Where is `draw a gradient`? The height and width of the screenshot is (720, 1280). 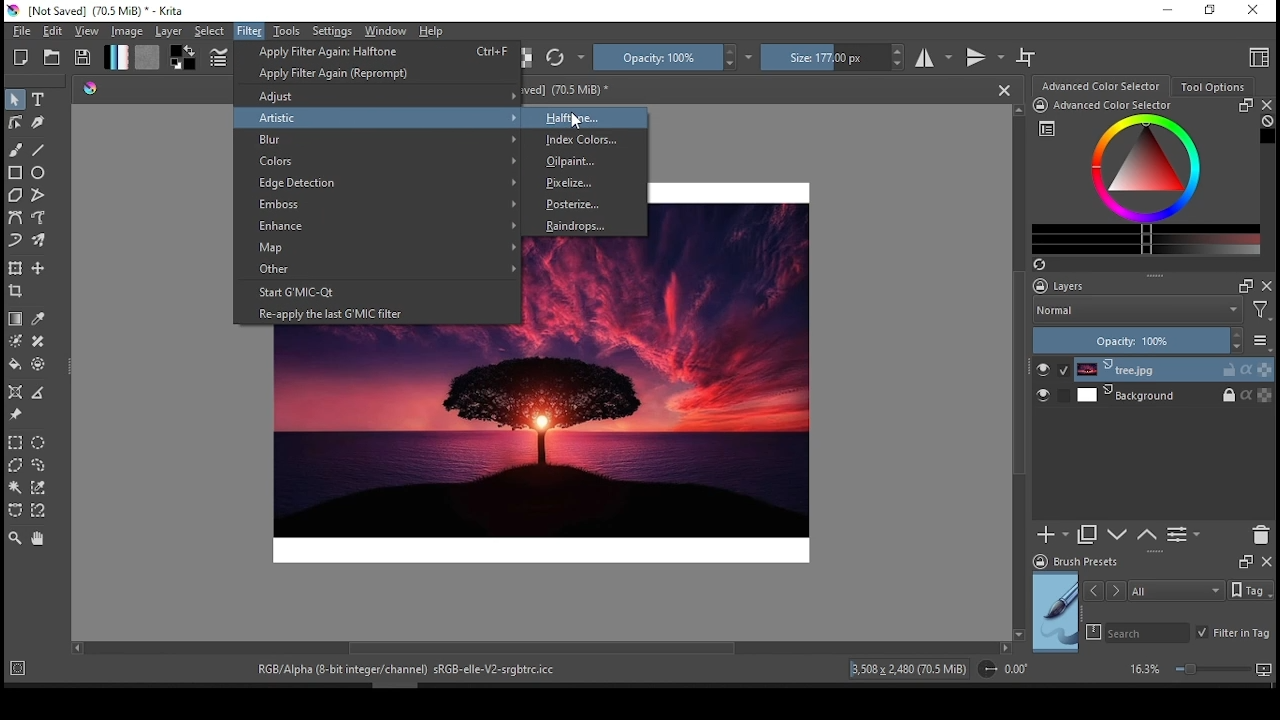
draw a gradient is located at coordinates (15, 318).